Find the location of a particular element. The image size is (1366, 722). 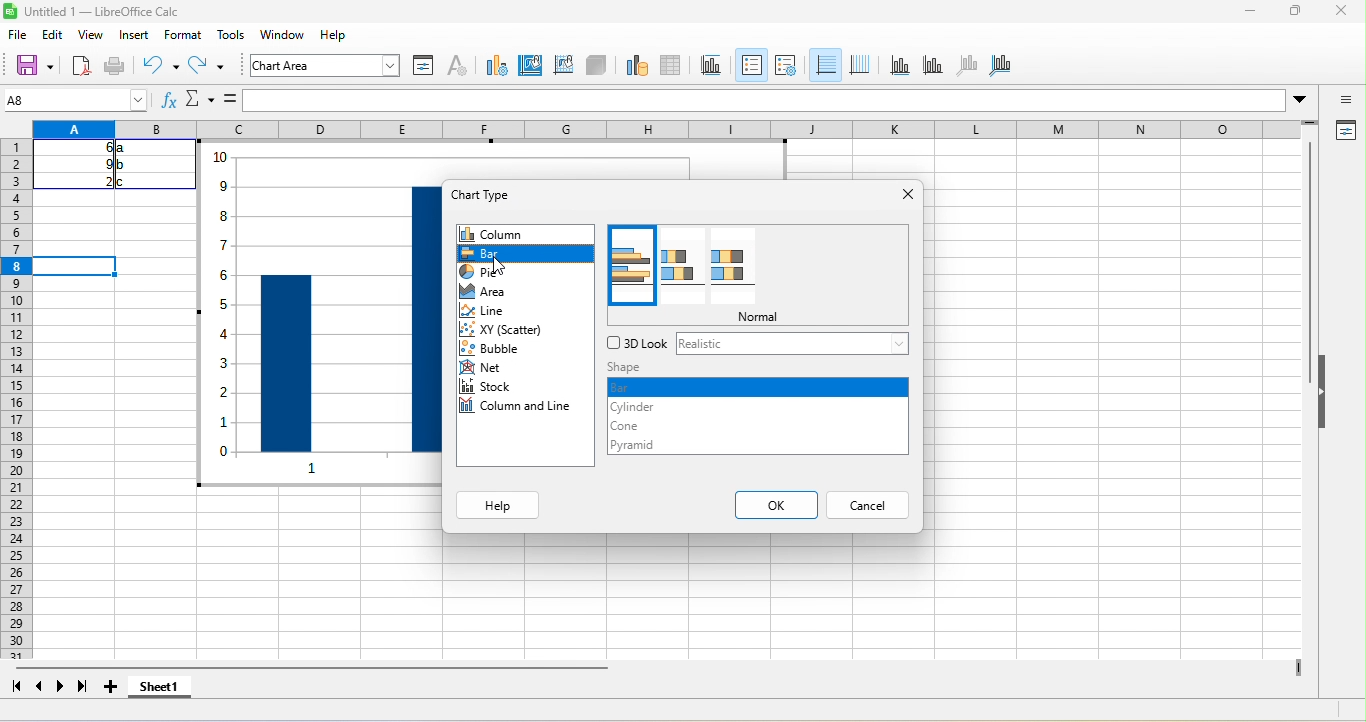

sheet is located at coordinates (277, 32).